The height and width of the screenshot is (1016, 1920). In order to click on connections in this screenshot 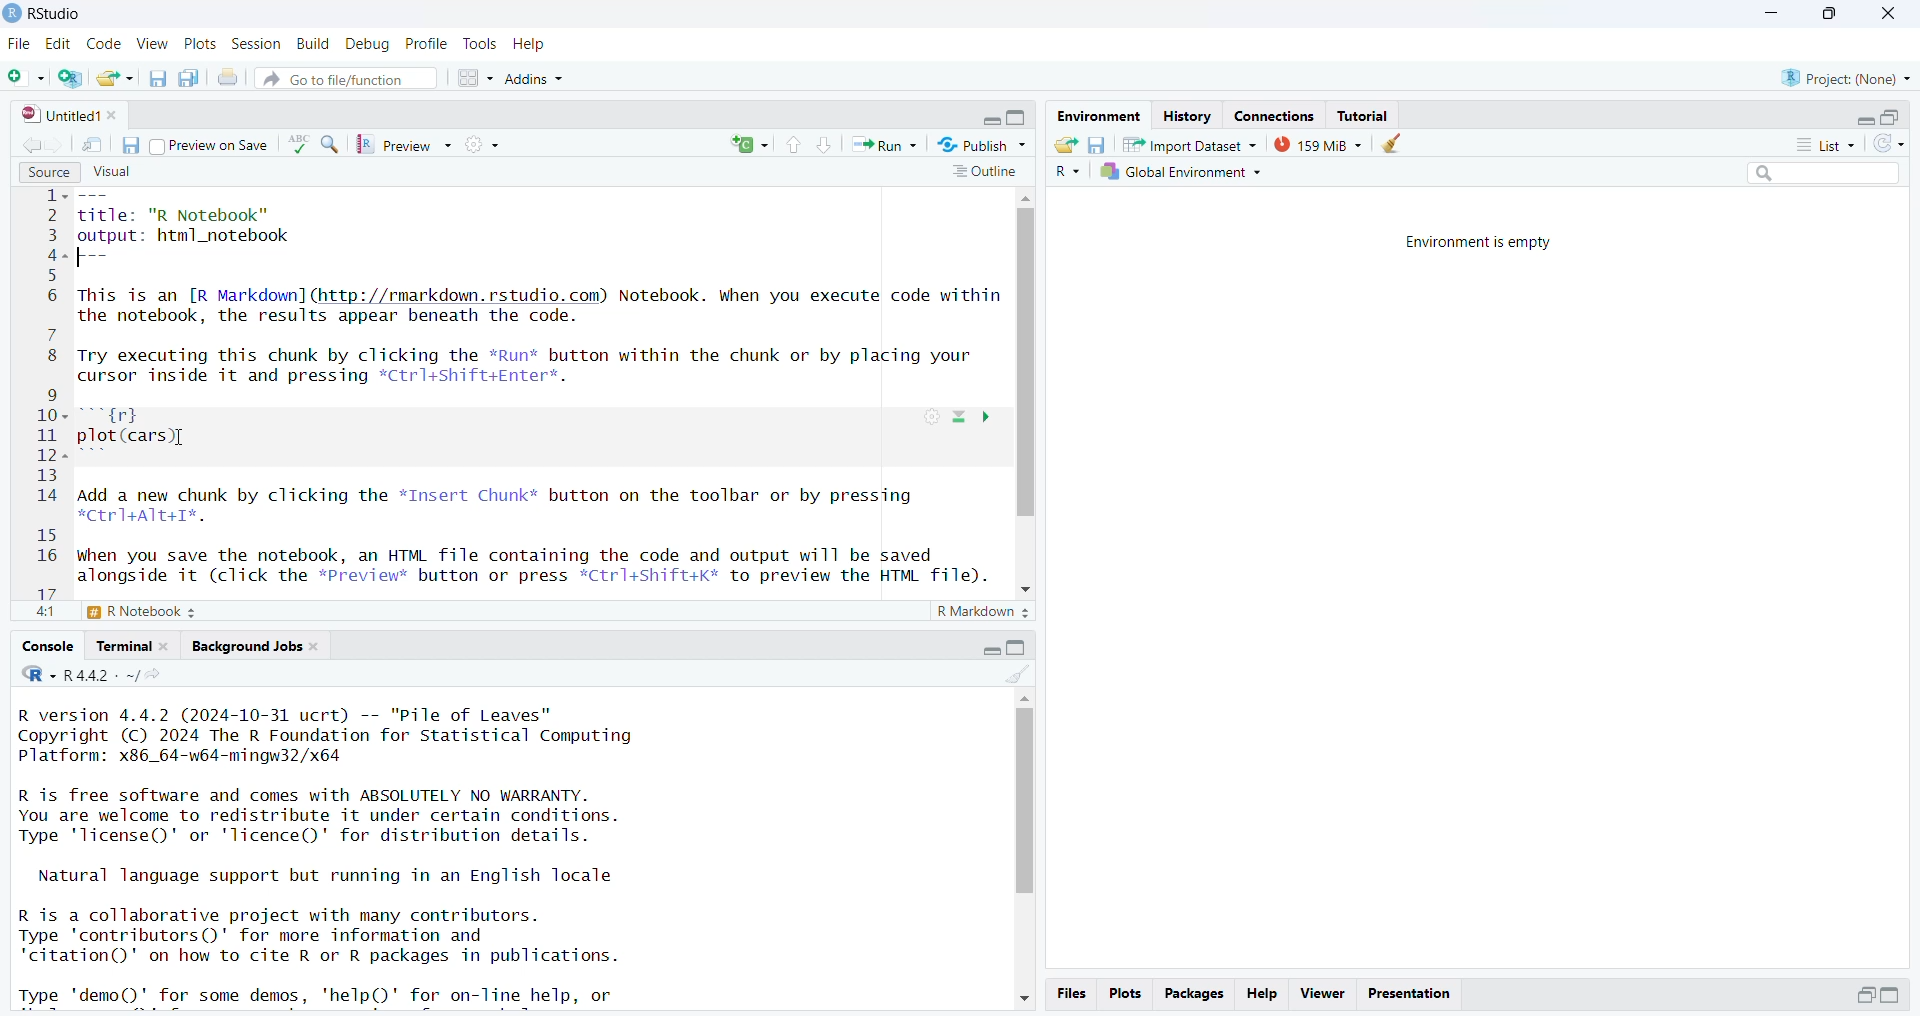, I will do `click(1280, 115)`.